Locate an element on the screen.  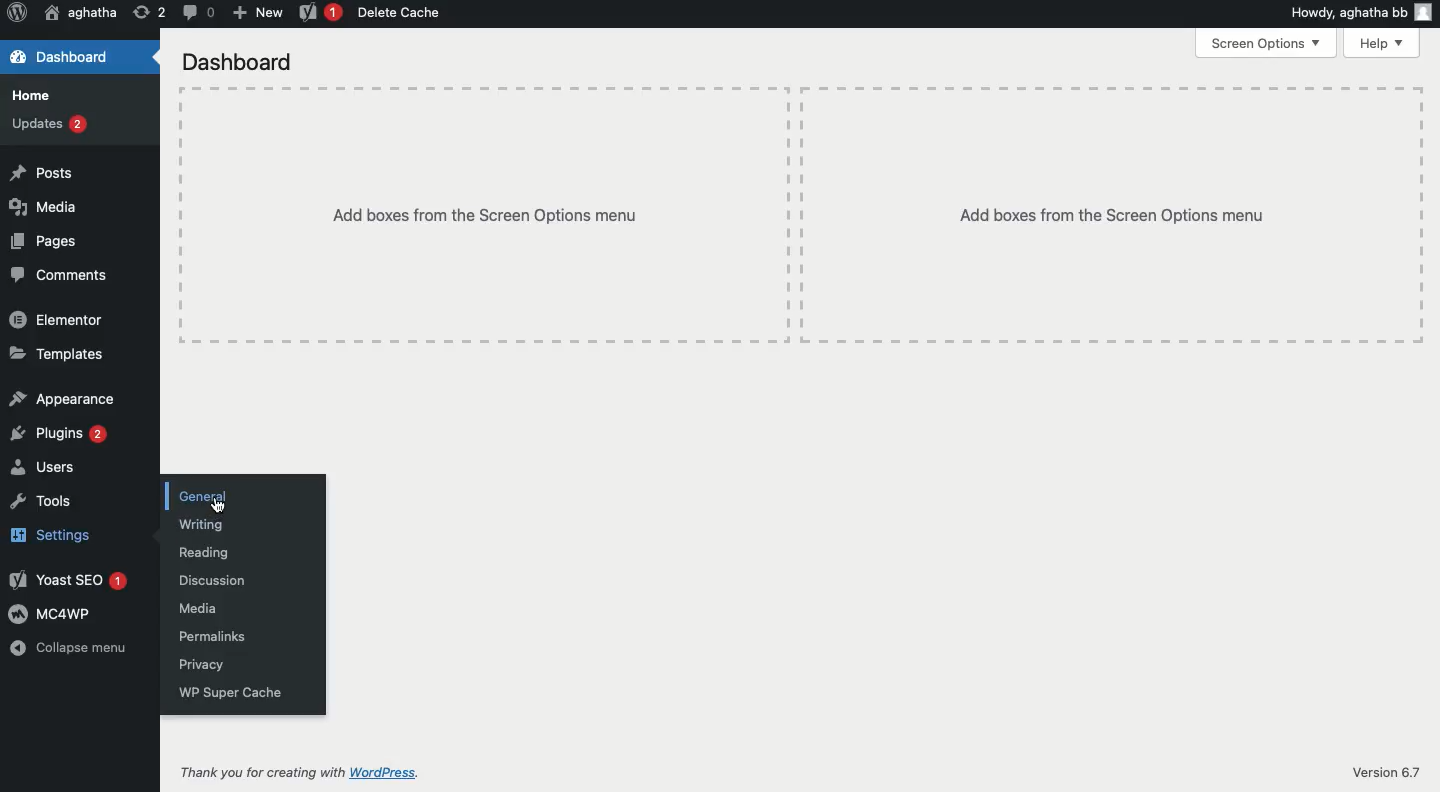
Yoast SEO is located at coordinates (67, 579).